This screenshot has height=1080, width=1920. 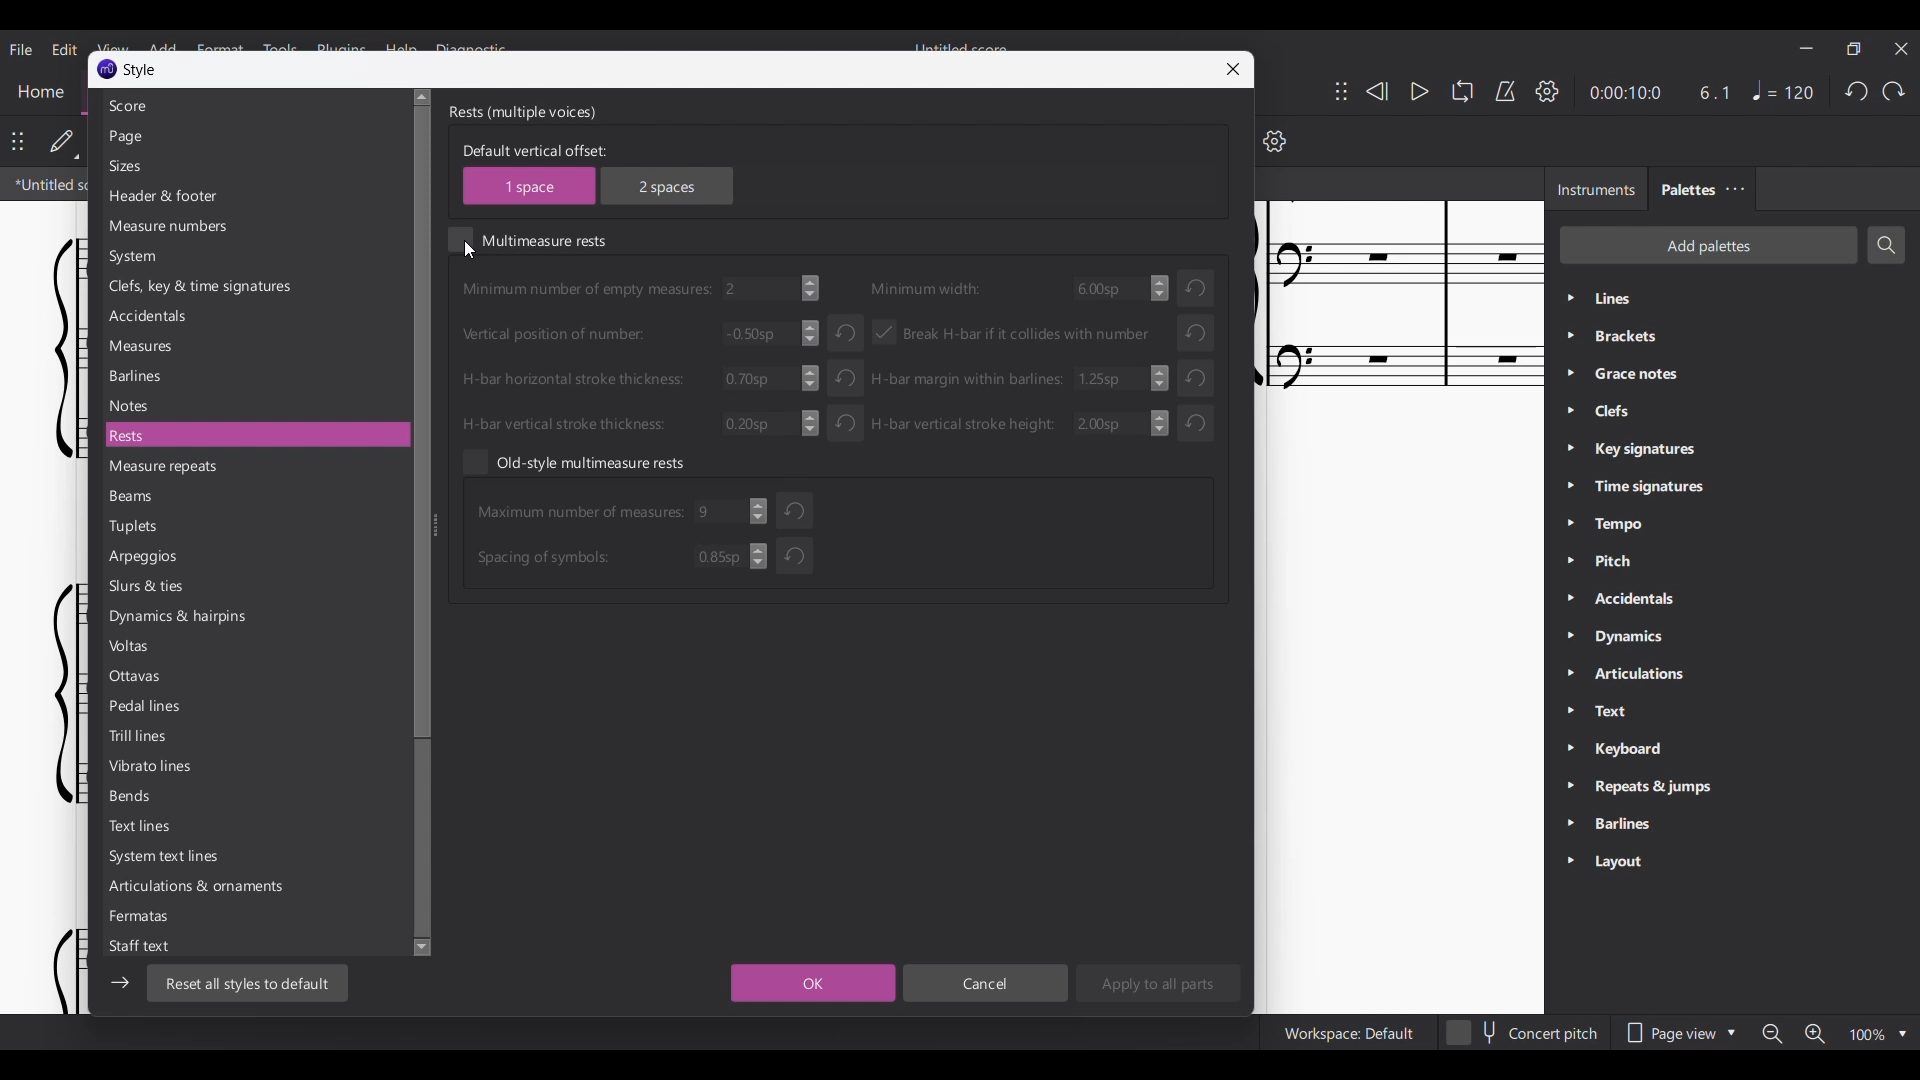 What do you see at coordinates (628, 334) in the screenshot?
I see `Input vertical positions of number` at bounding box center [628, 334].